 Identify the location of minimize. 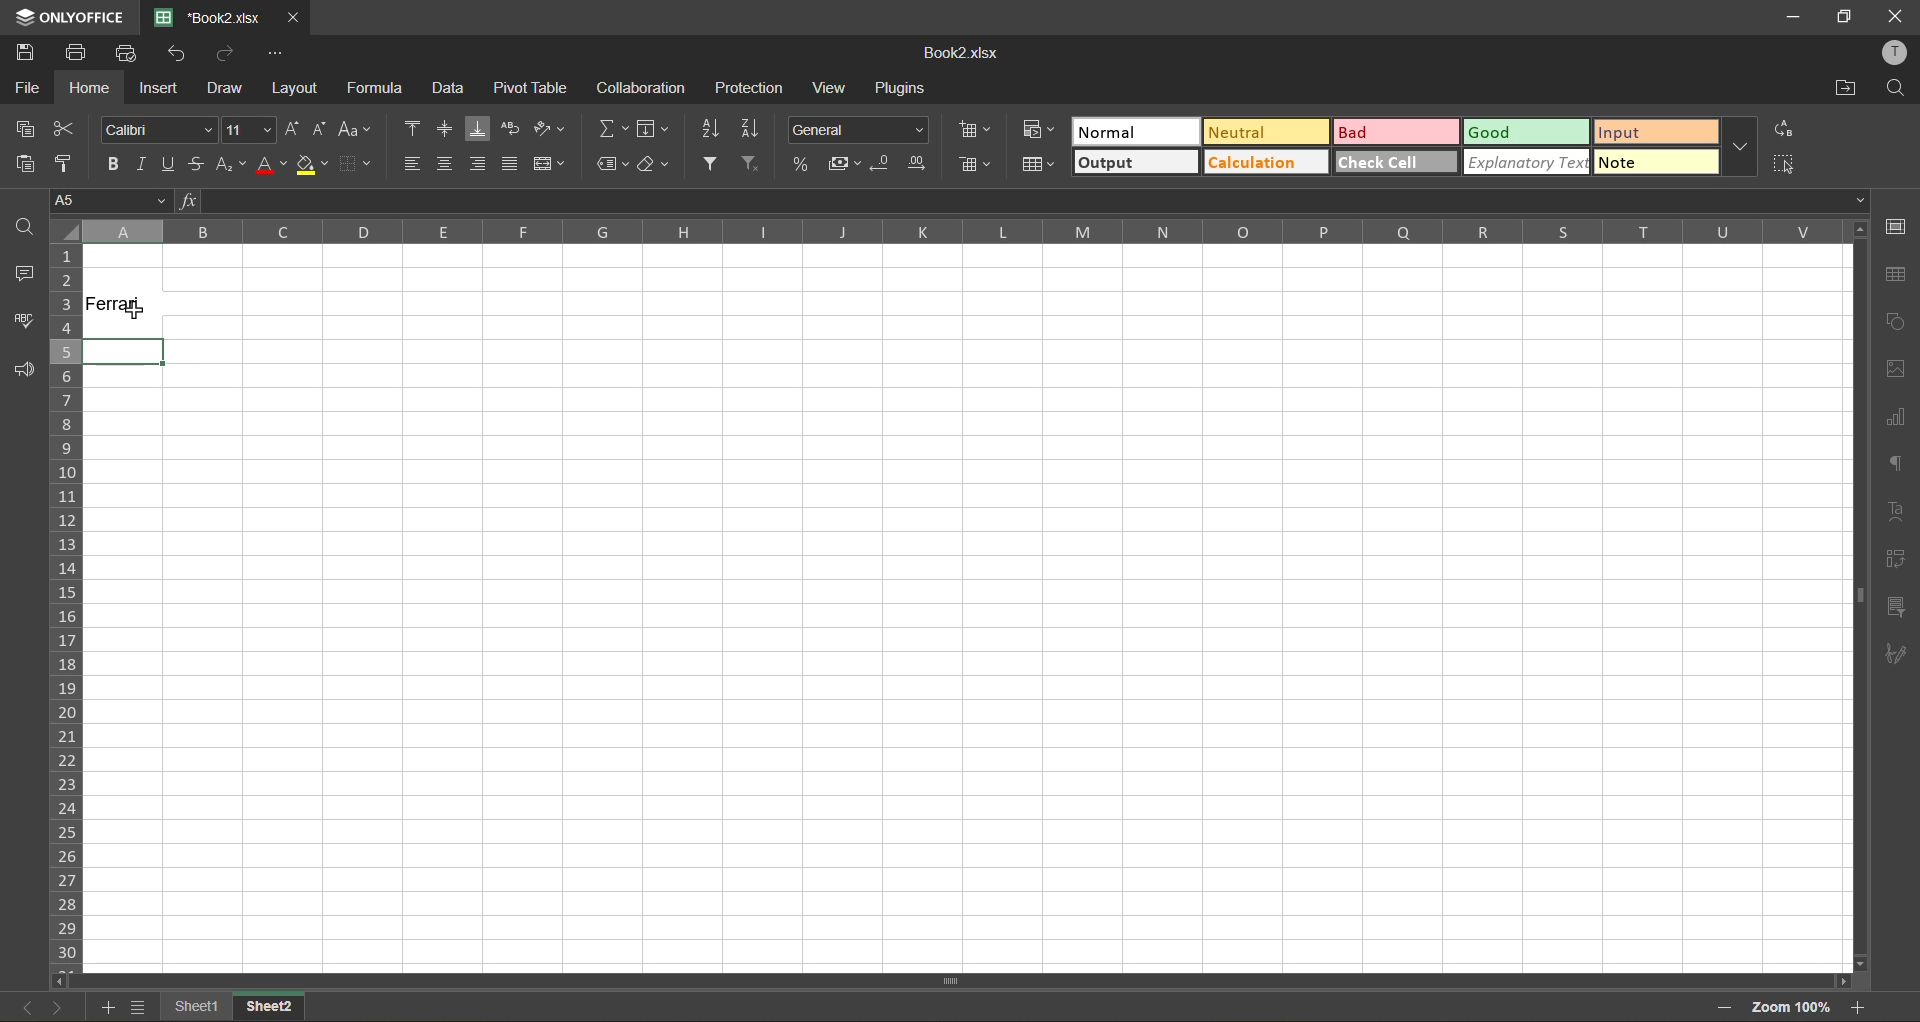
(1794, 17).